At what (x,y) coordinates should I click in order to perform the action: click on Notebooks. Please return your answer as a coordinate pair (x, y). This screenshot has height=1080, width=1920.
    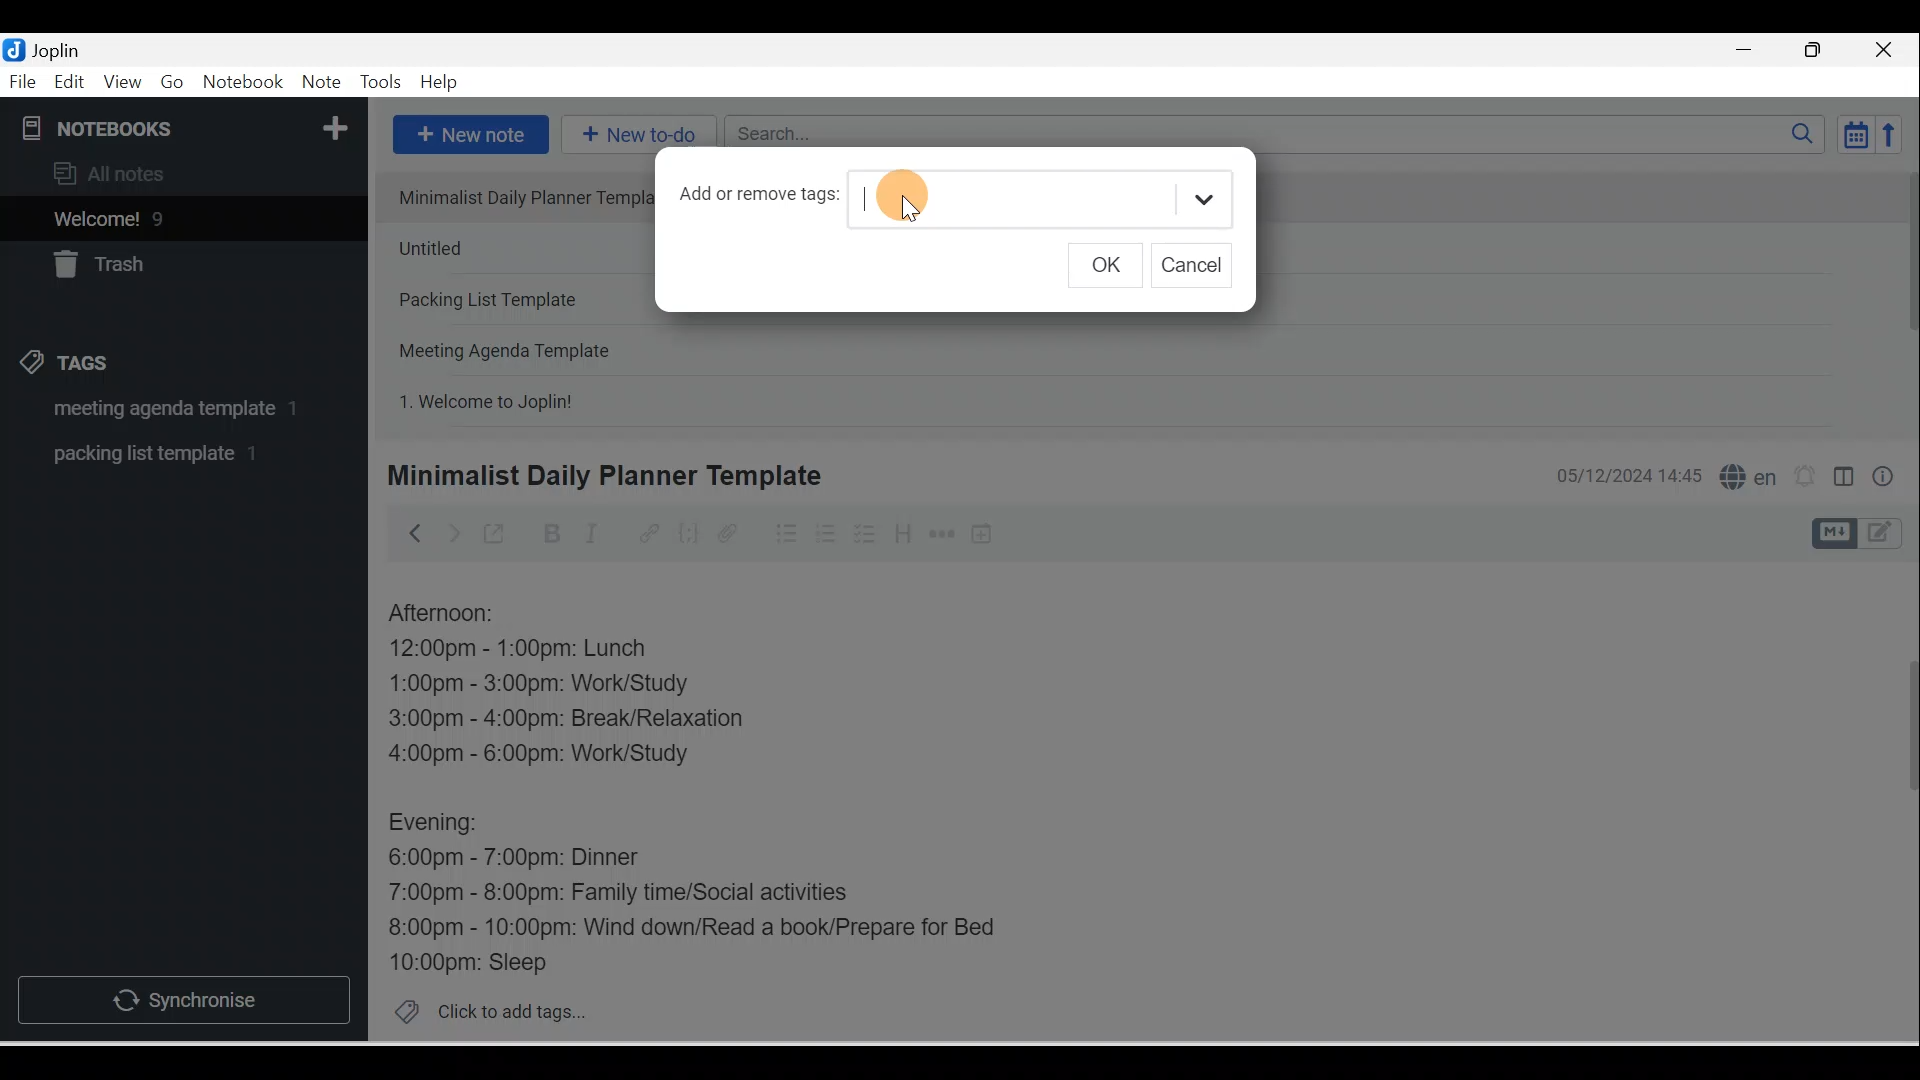
    Looking at the image, I should click on (188, 124).